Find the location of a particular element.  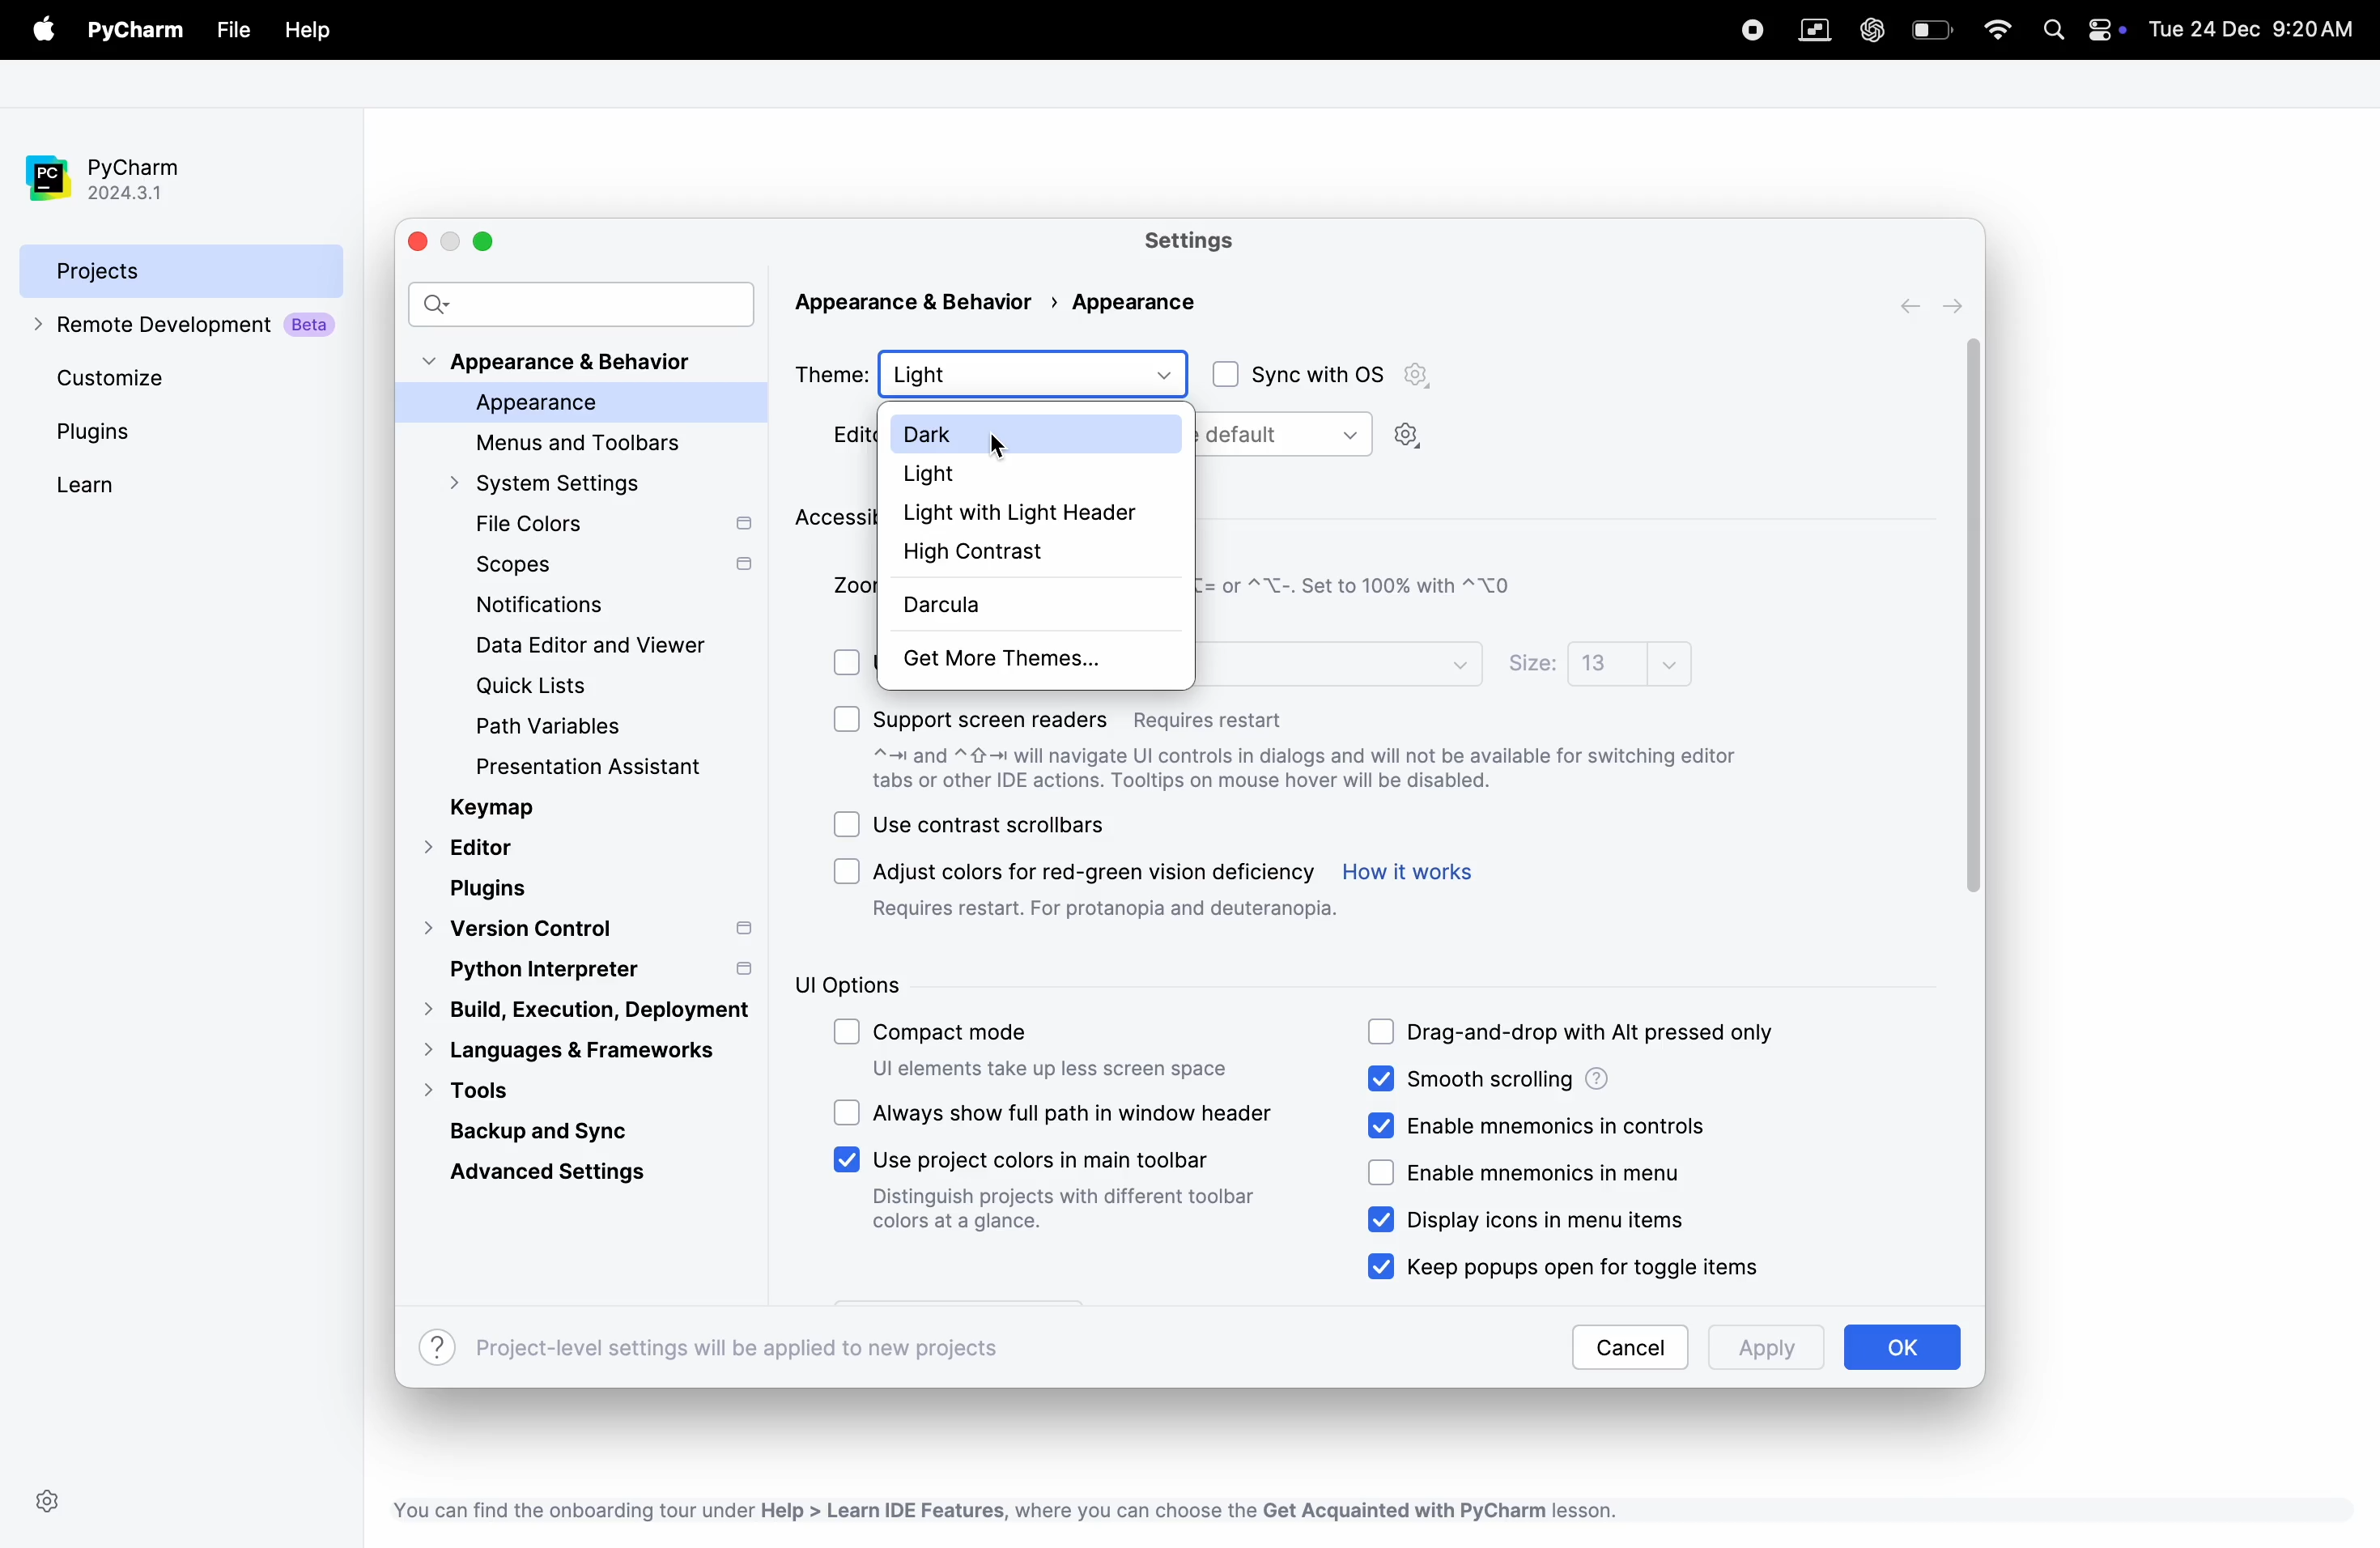

description is located at coordinates (1308, 772).